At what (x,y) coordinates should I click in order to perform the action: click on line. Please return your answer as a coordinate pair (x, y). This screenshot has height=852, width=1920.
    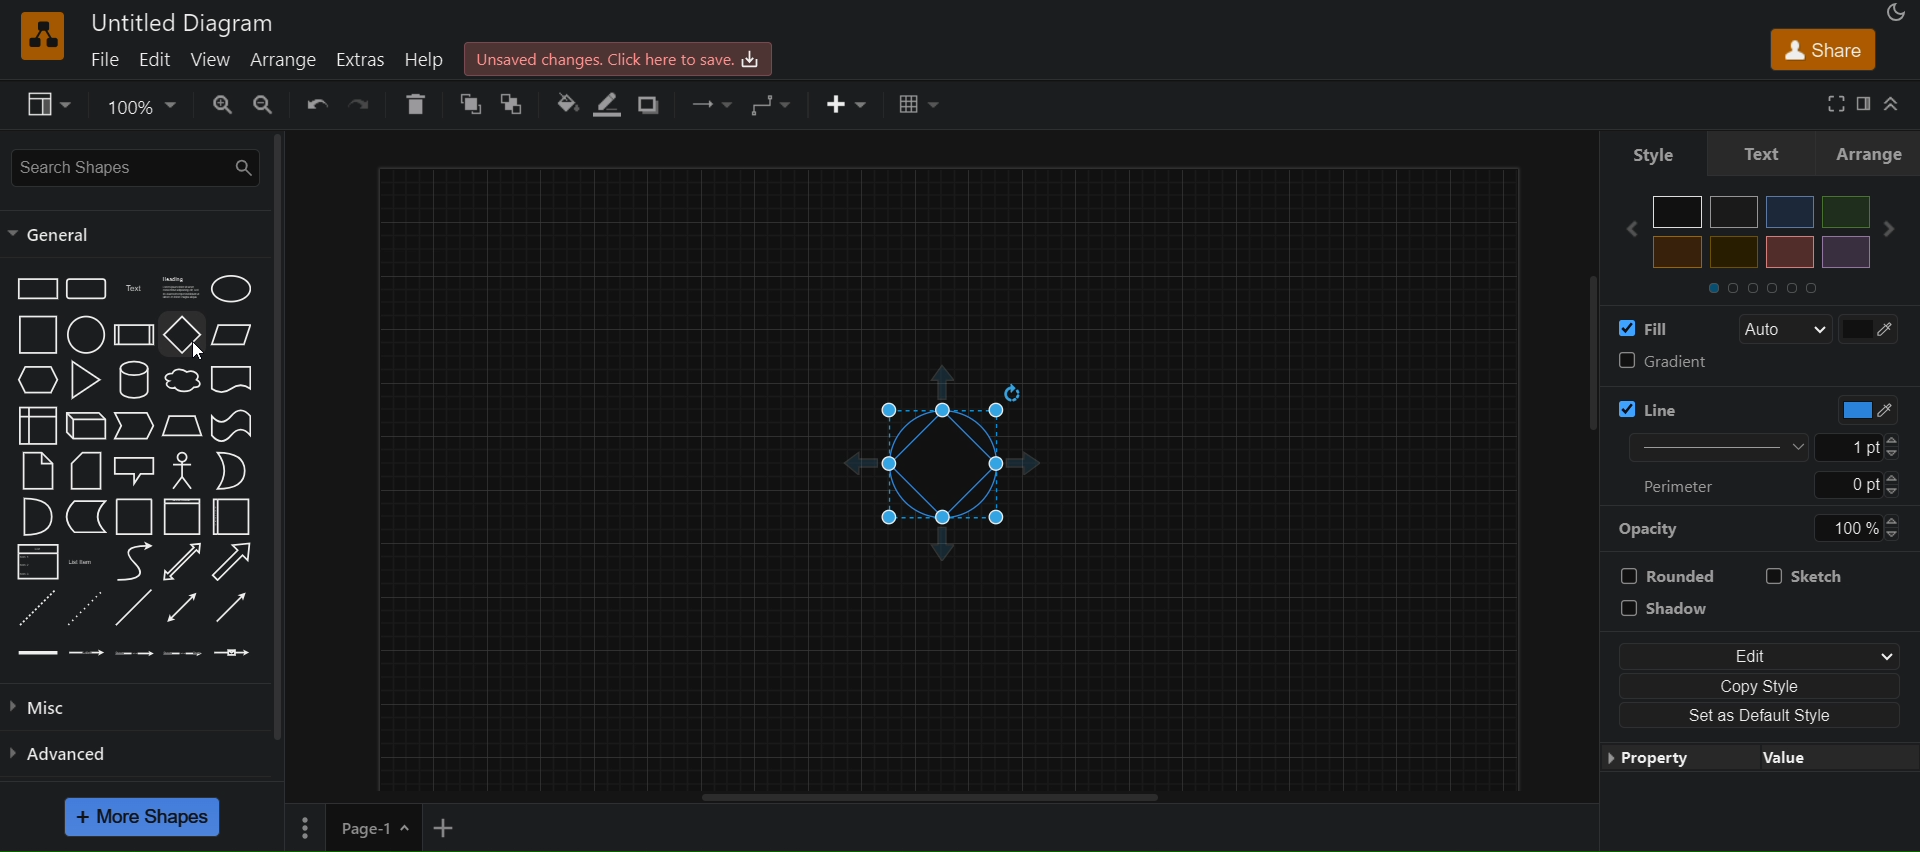
    Looking at the image, I should click on (133, 610).